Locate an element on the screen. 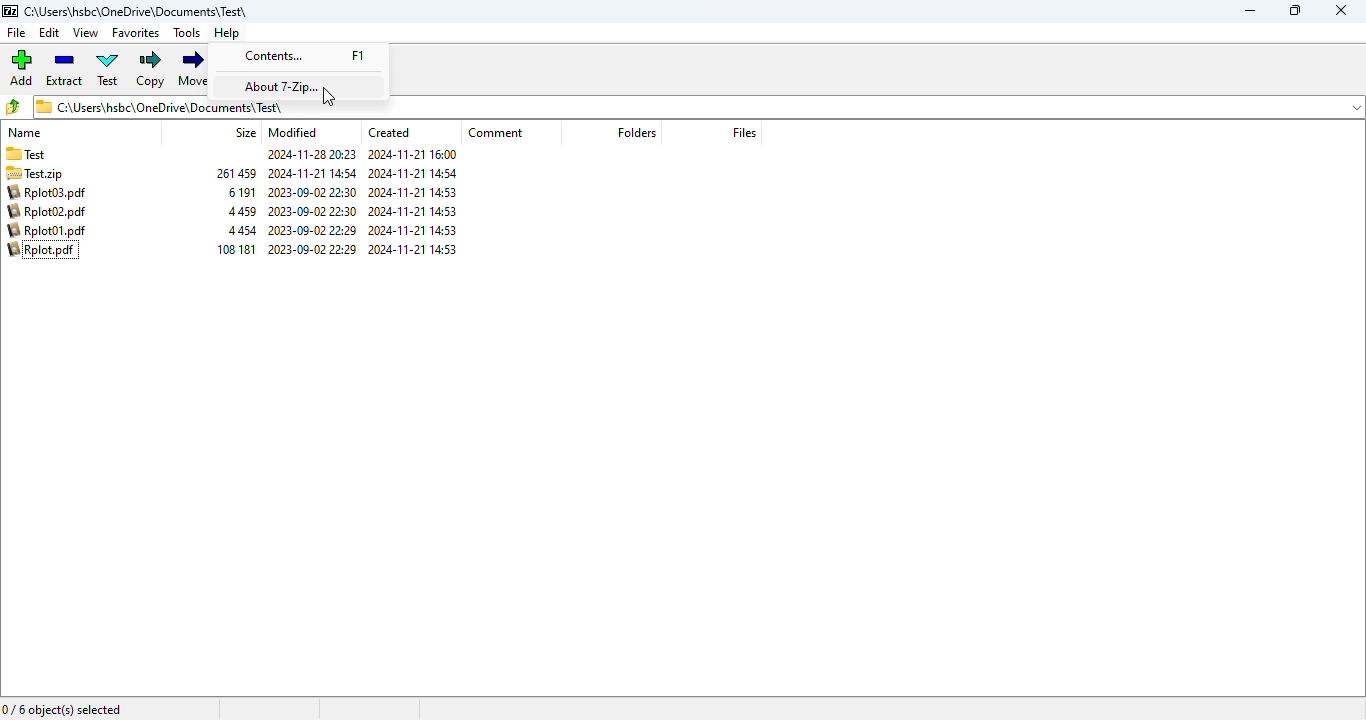 This screenshot has width=1366, height=720. view is located at coordinates (86, 33).